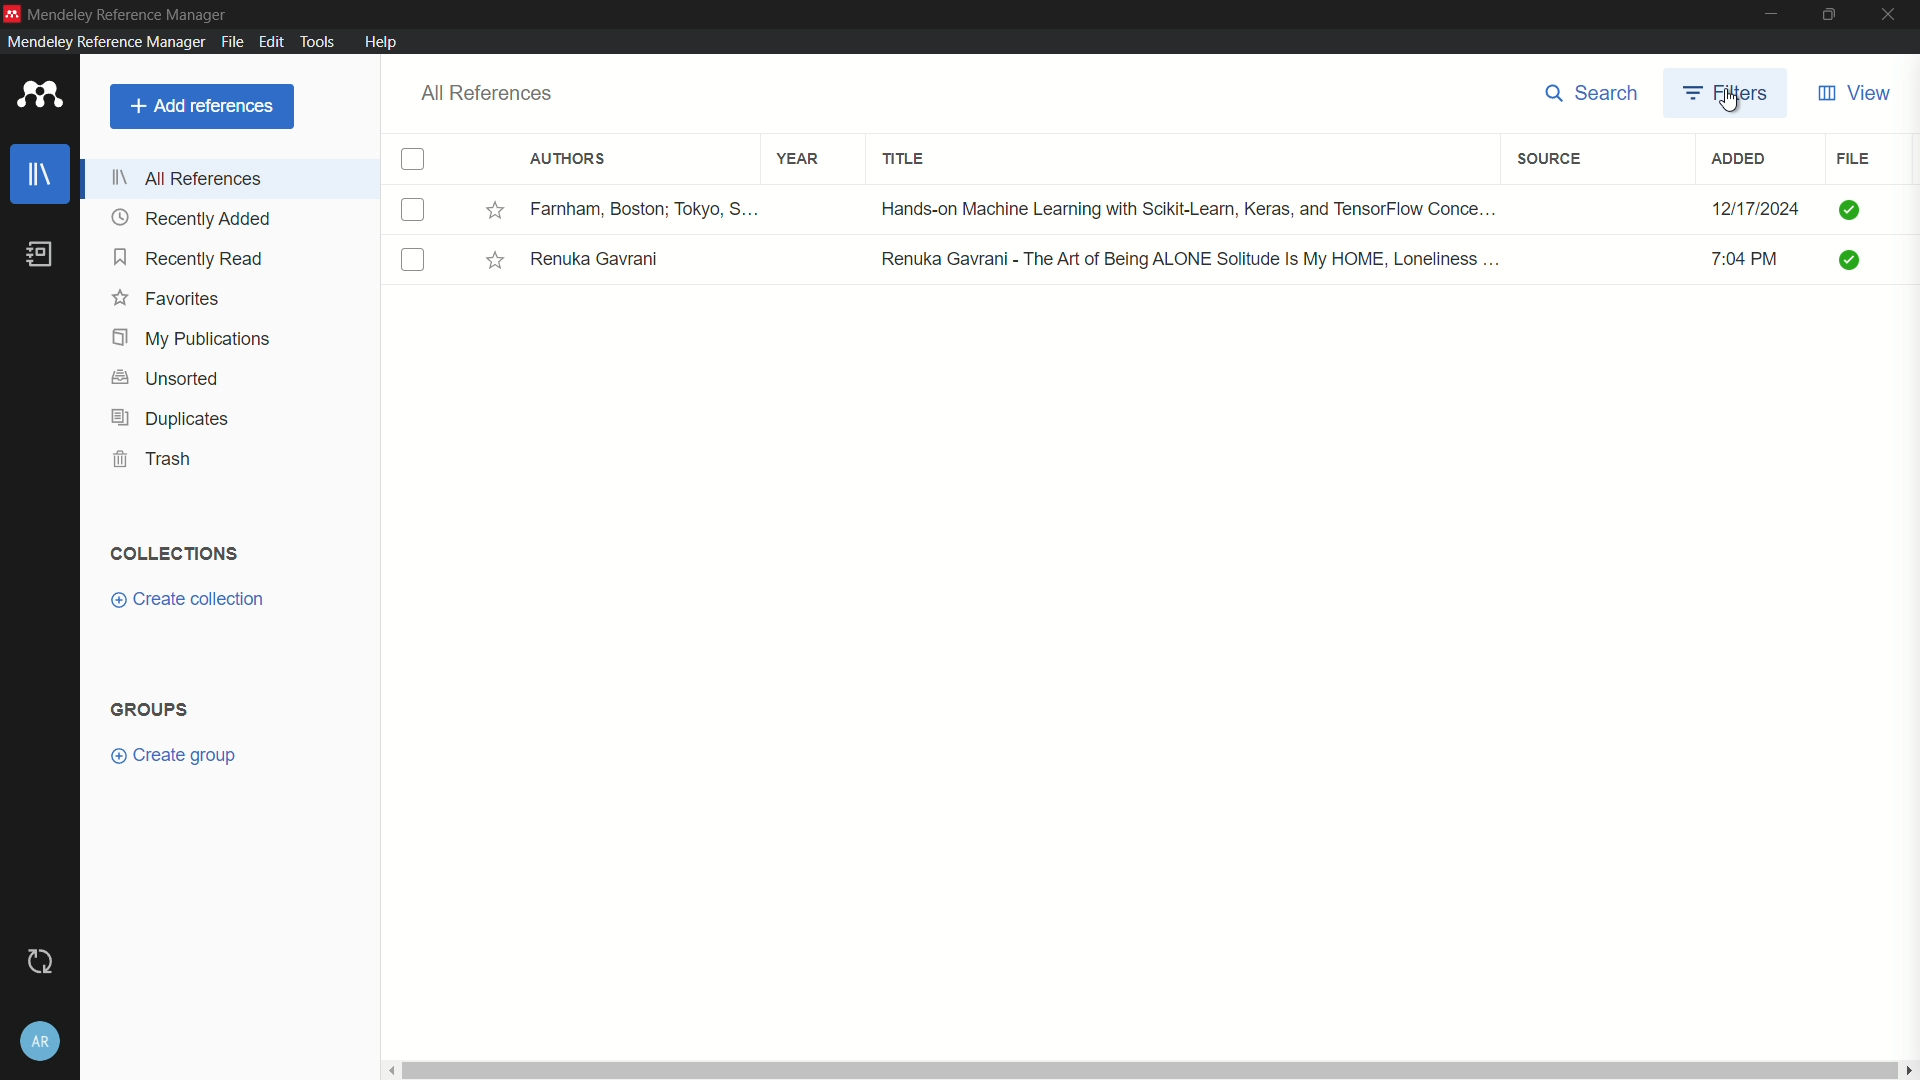 The image size is (1920, 1080). I want to click on duplicates, so click(166, 419).